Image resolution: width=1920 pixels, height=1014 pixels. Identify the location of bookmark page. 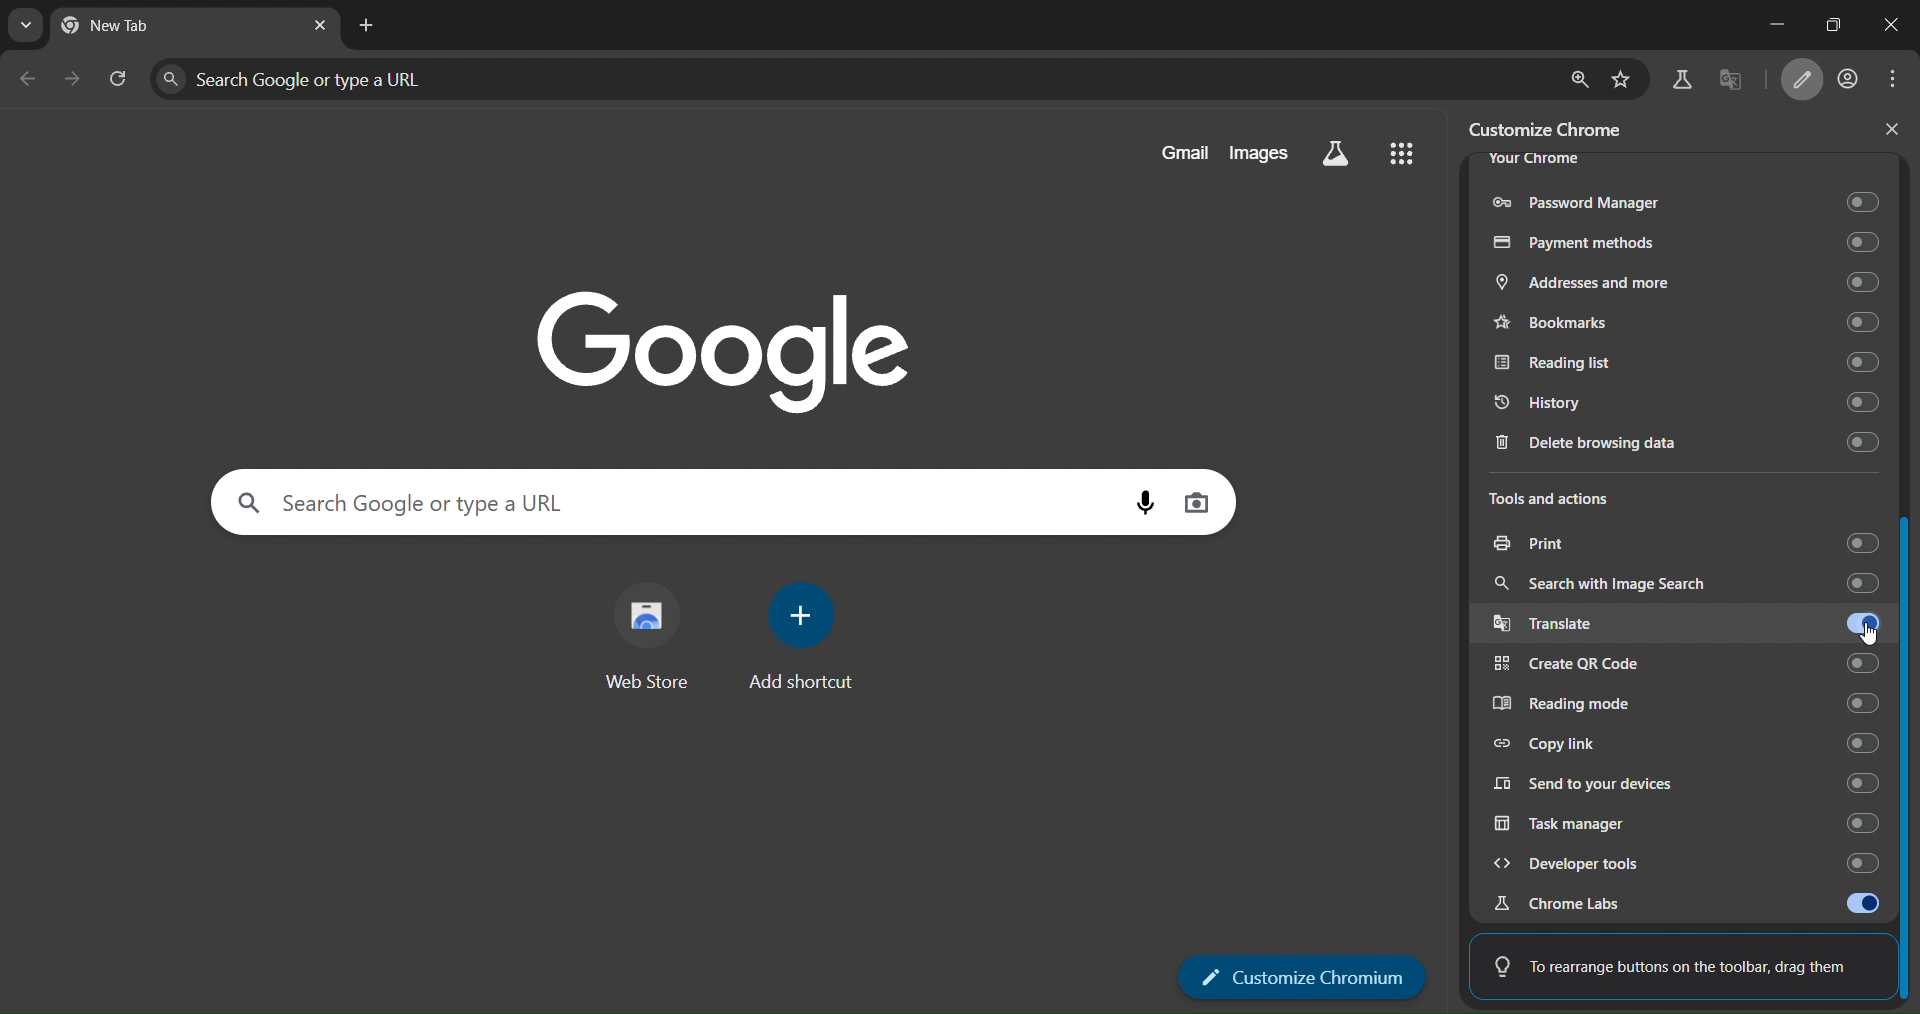
(1620, 75).